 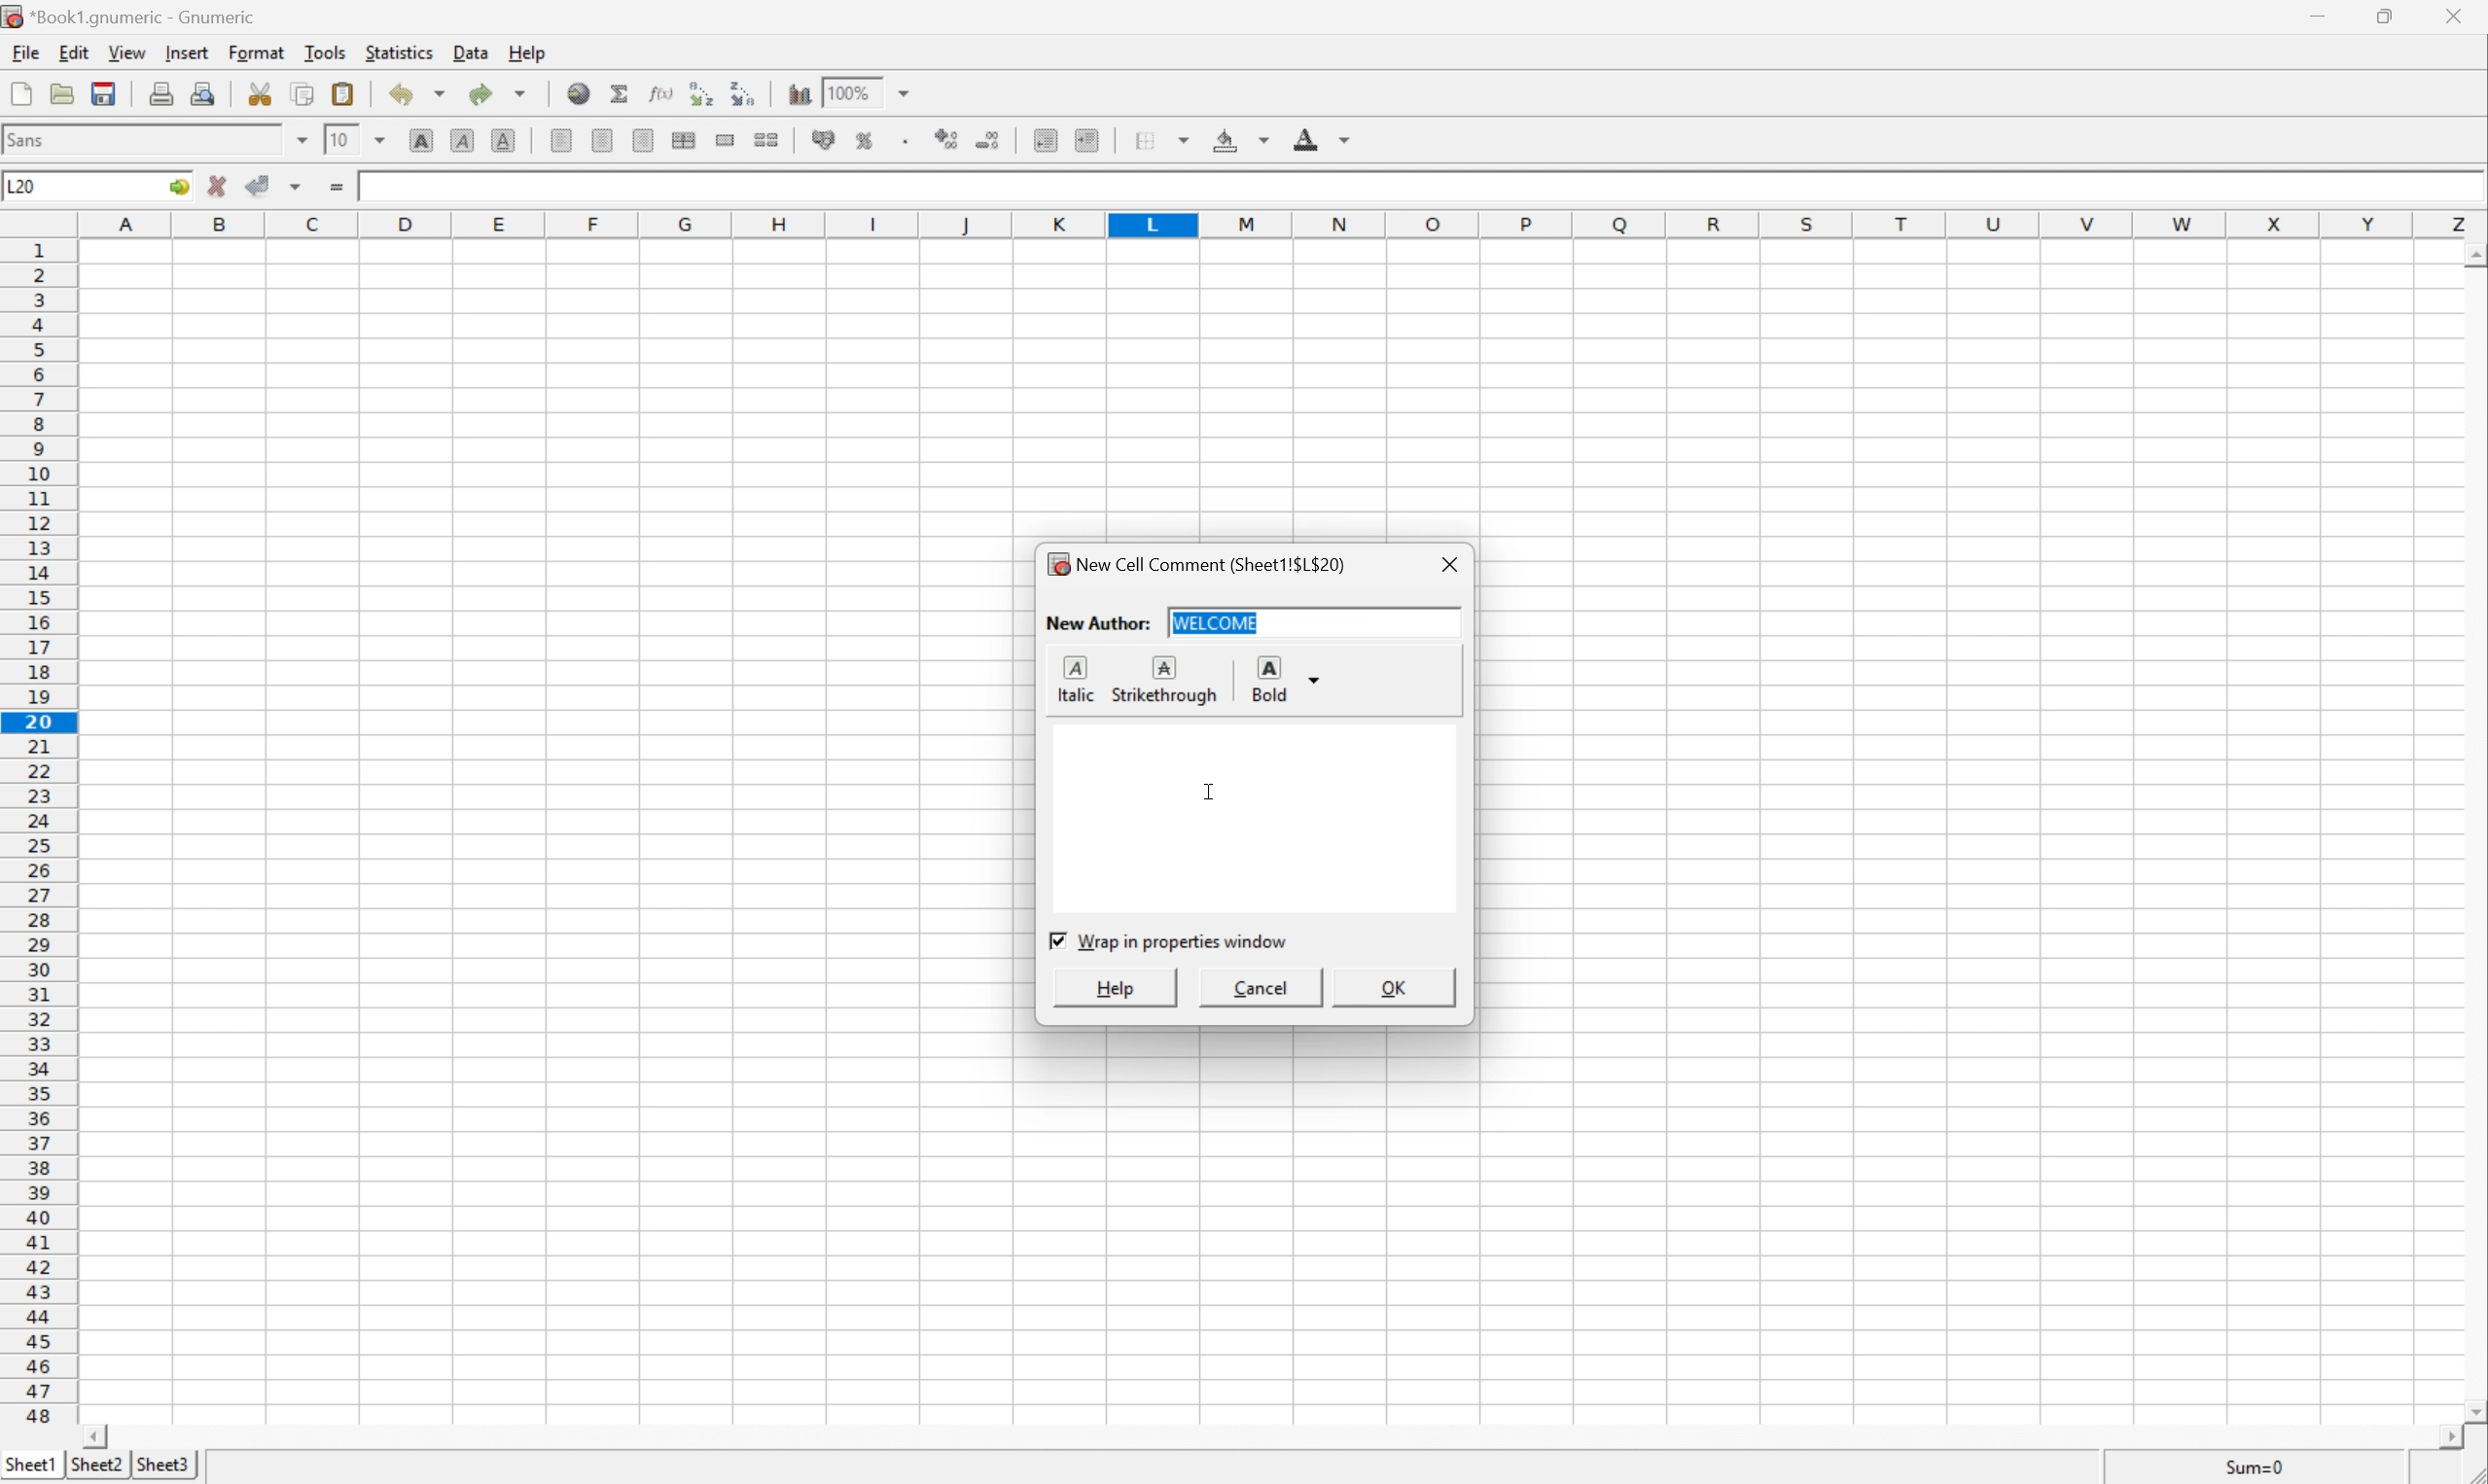 What do you see at coordinates (2472, 254) in the screenshot?
I see `Scroll Up` at bounding box center [2472, 254].